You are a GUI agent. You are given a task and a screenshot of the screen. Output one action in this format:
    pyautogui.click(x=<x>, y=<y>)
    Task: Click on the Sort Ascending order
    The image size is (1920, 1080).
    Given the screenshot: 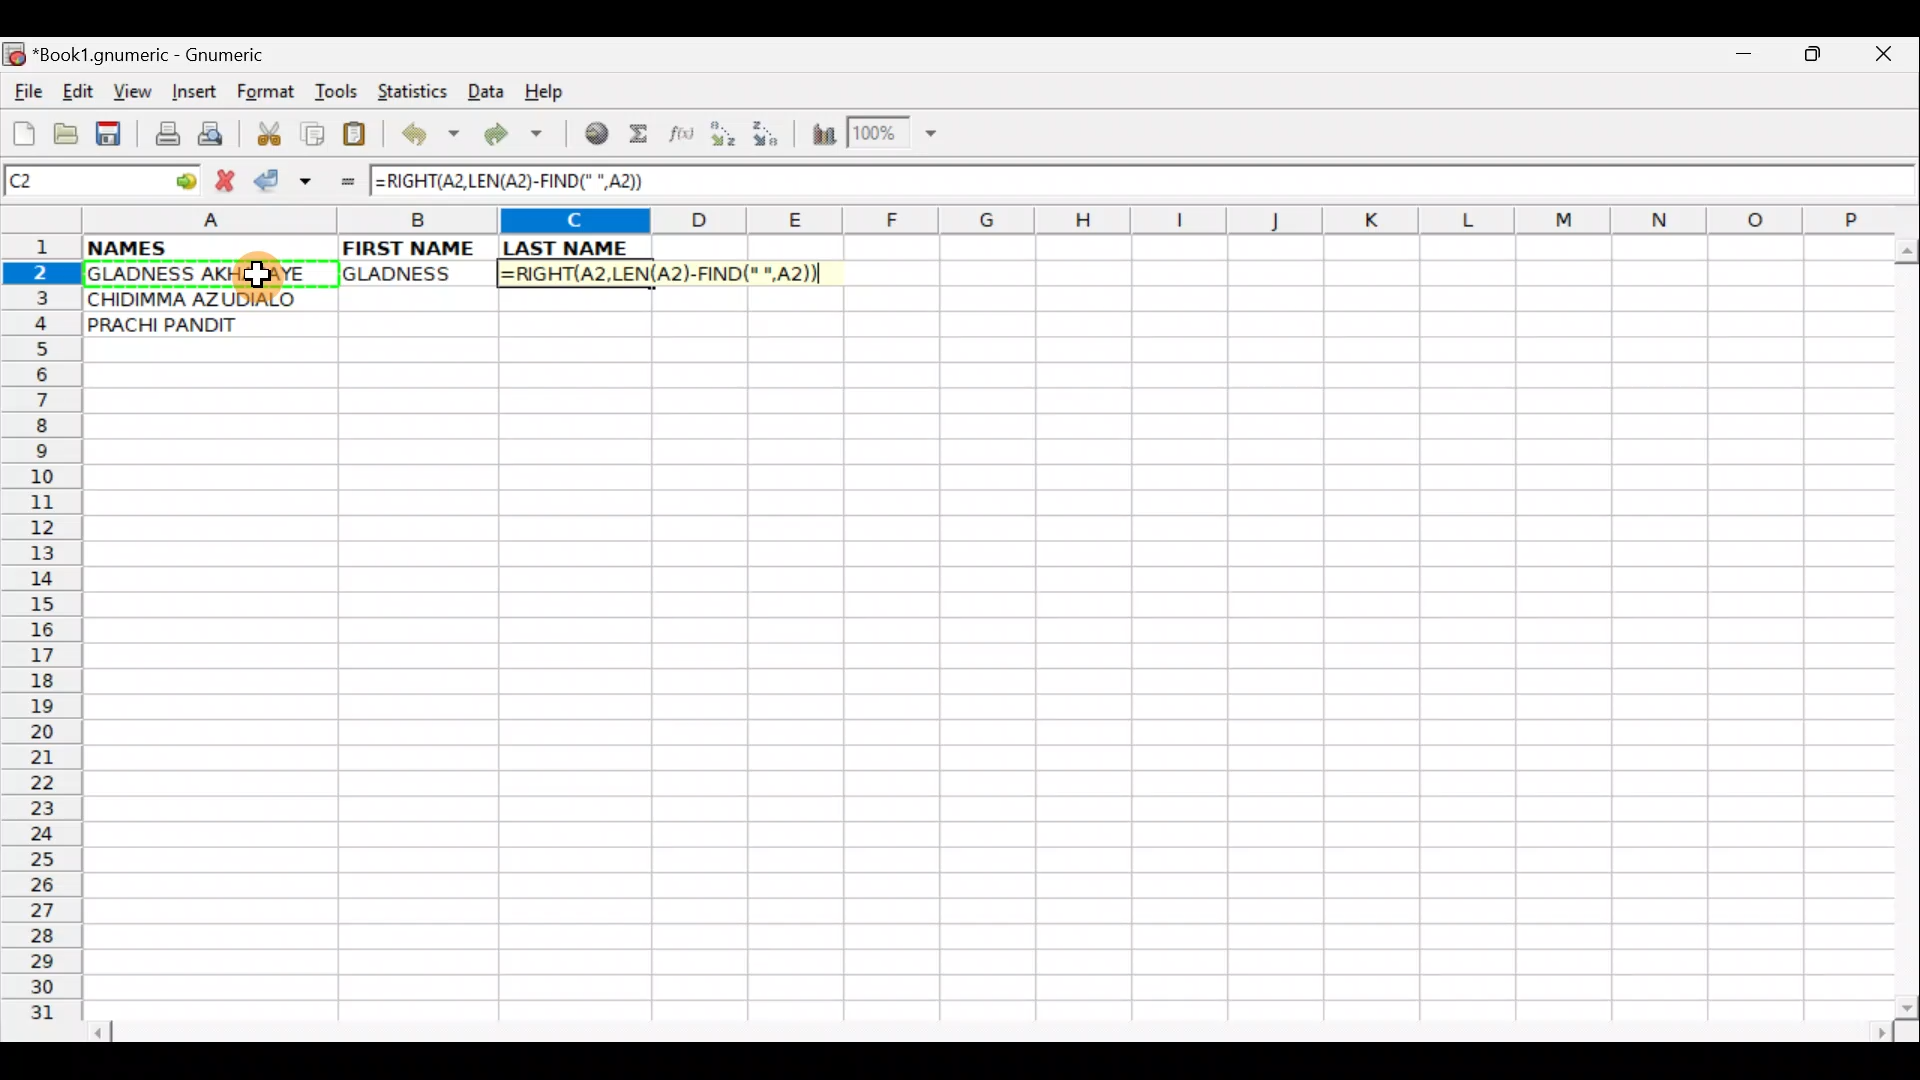 What is the action you would take?
    pyautogui.click(x=729, y=138)
    